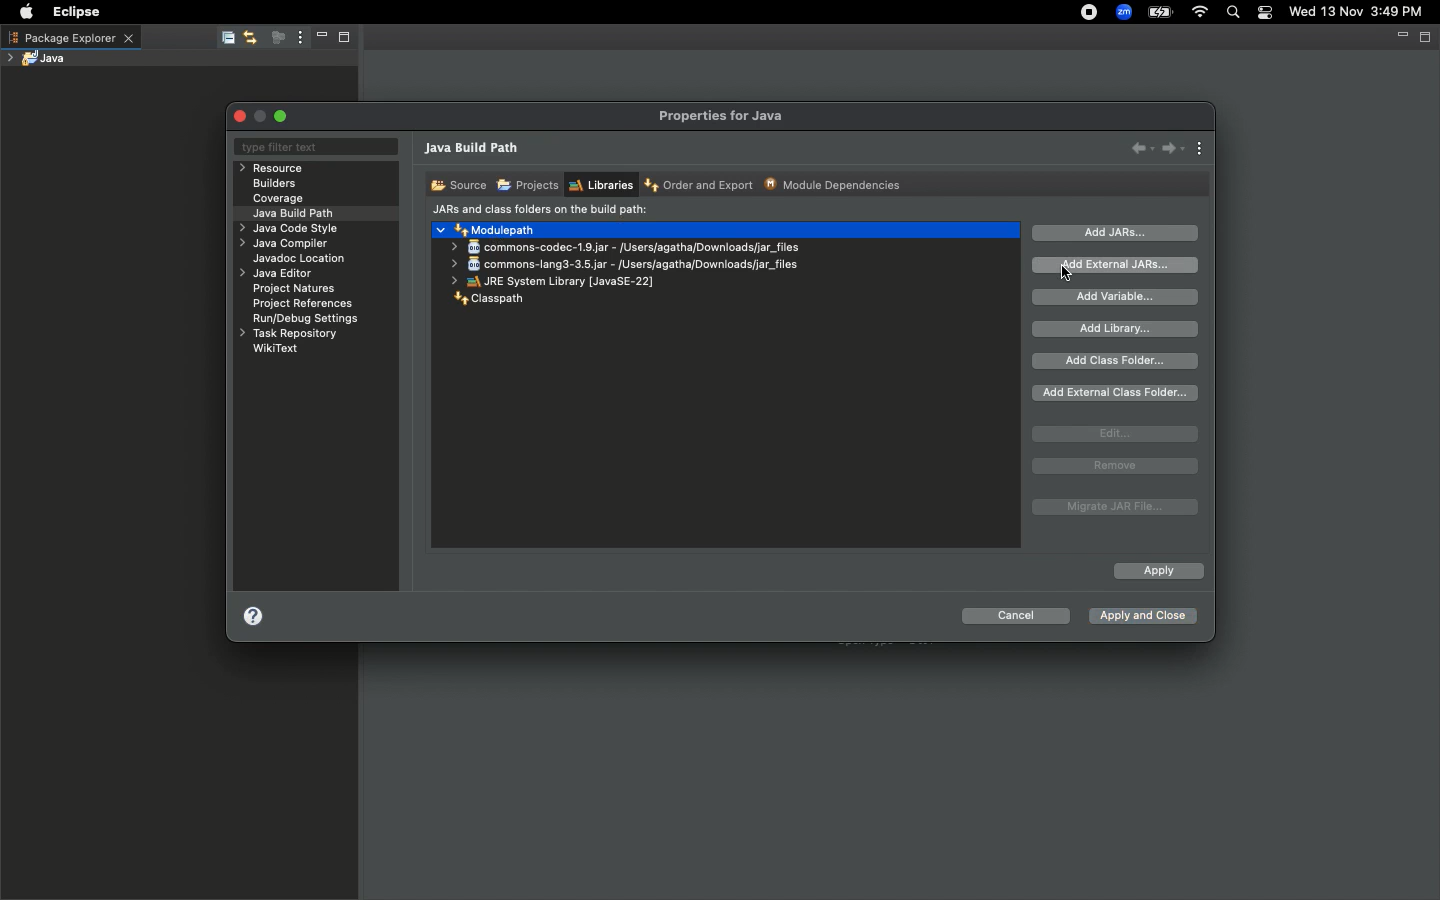 This screenshot has height=900, width=1440. I want to click on Type filter text, so click(314, 148).